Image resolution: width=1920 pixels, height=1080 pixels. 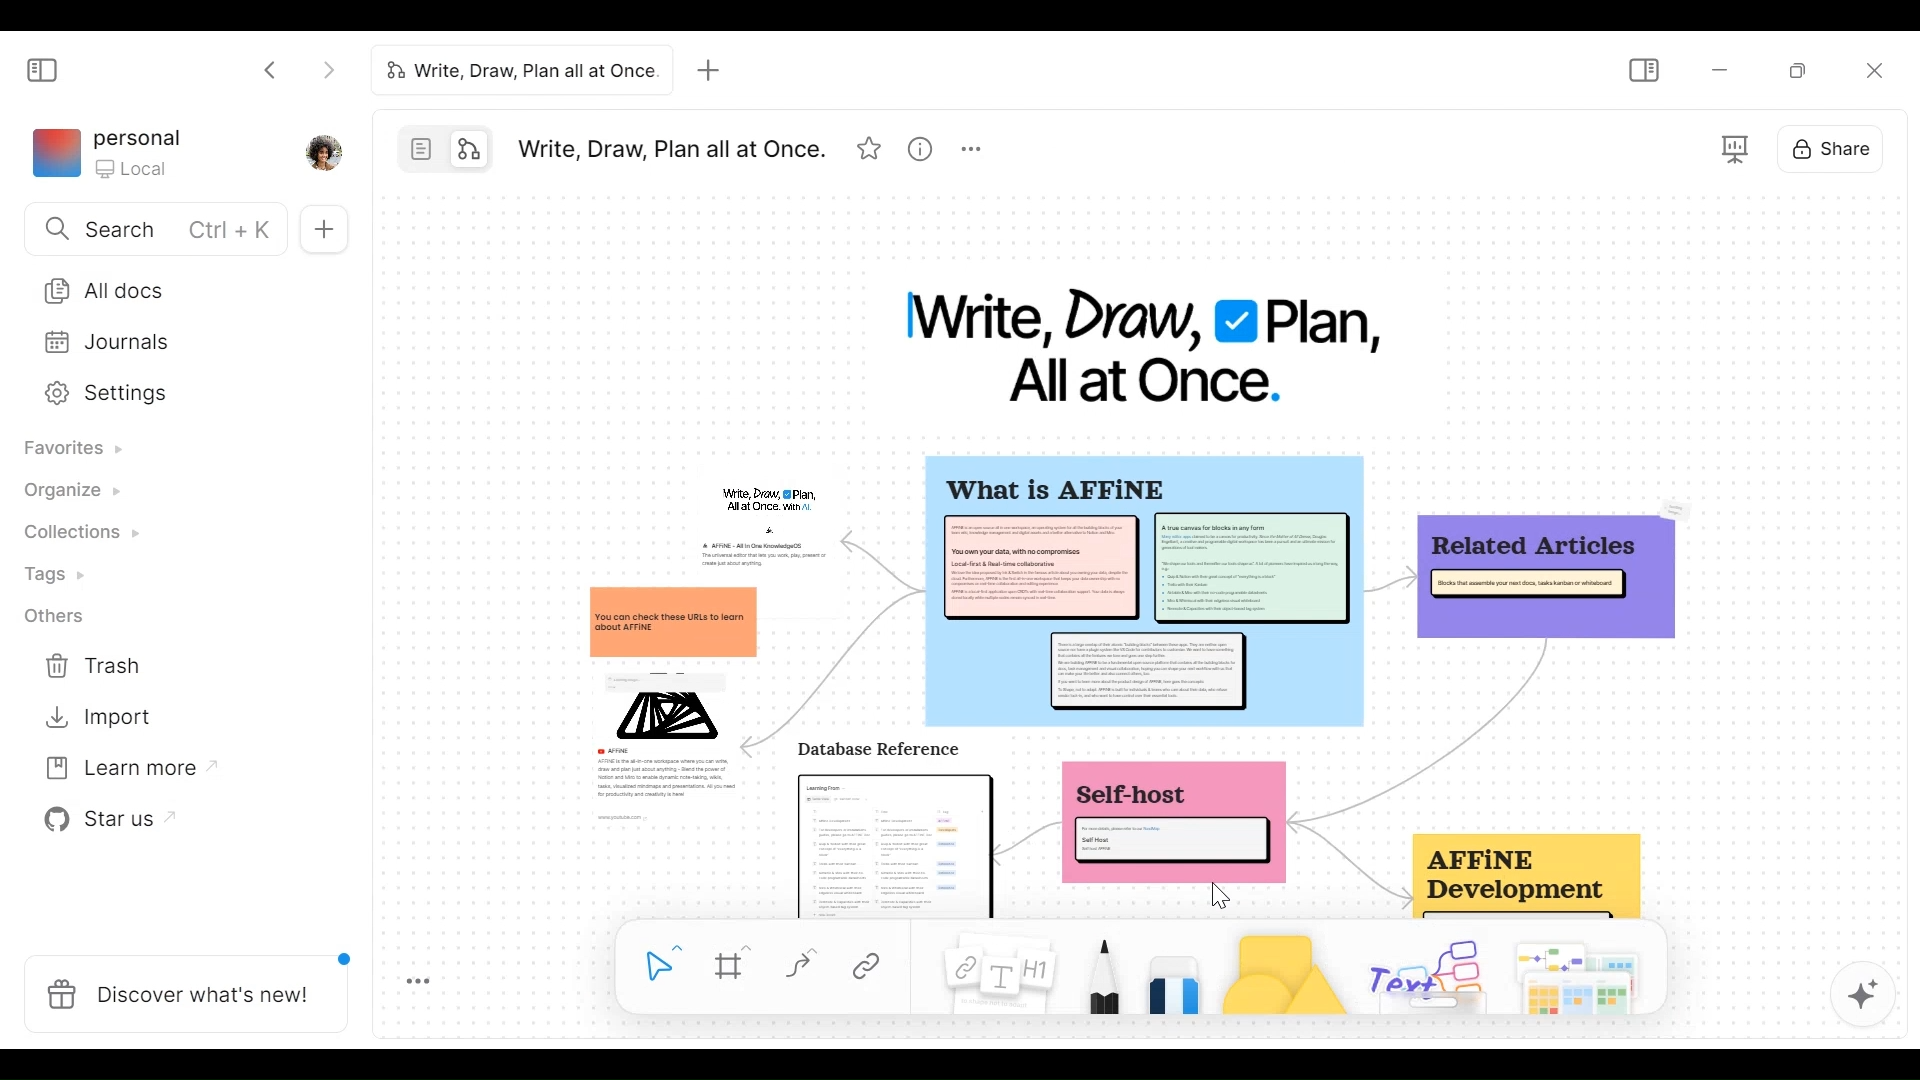 What do you see at coordinates (1015, 972) in the screenshot?
I see `note` at bounding box center [1015, 972].